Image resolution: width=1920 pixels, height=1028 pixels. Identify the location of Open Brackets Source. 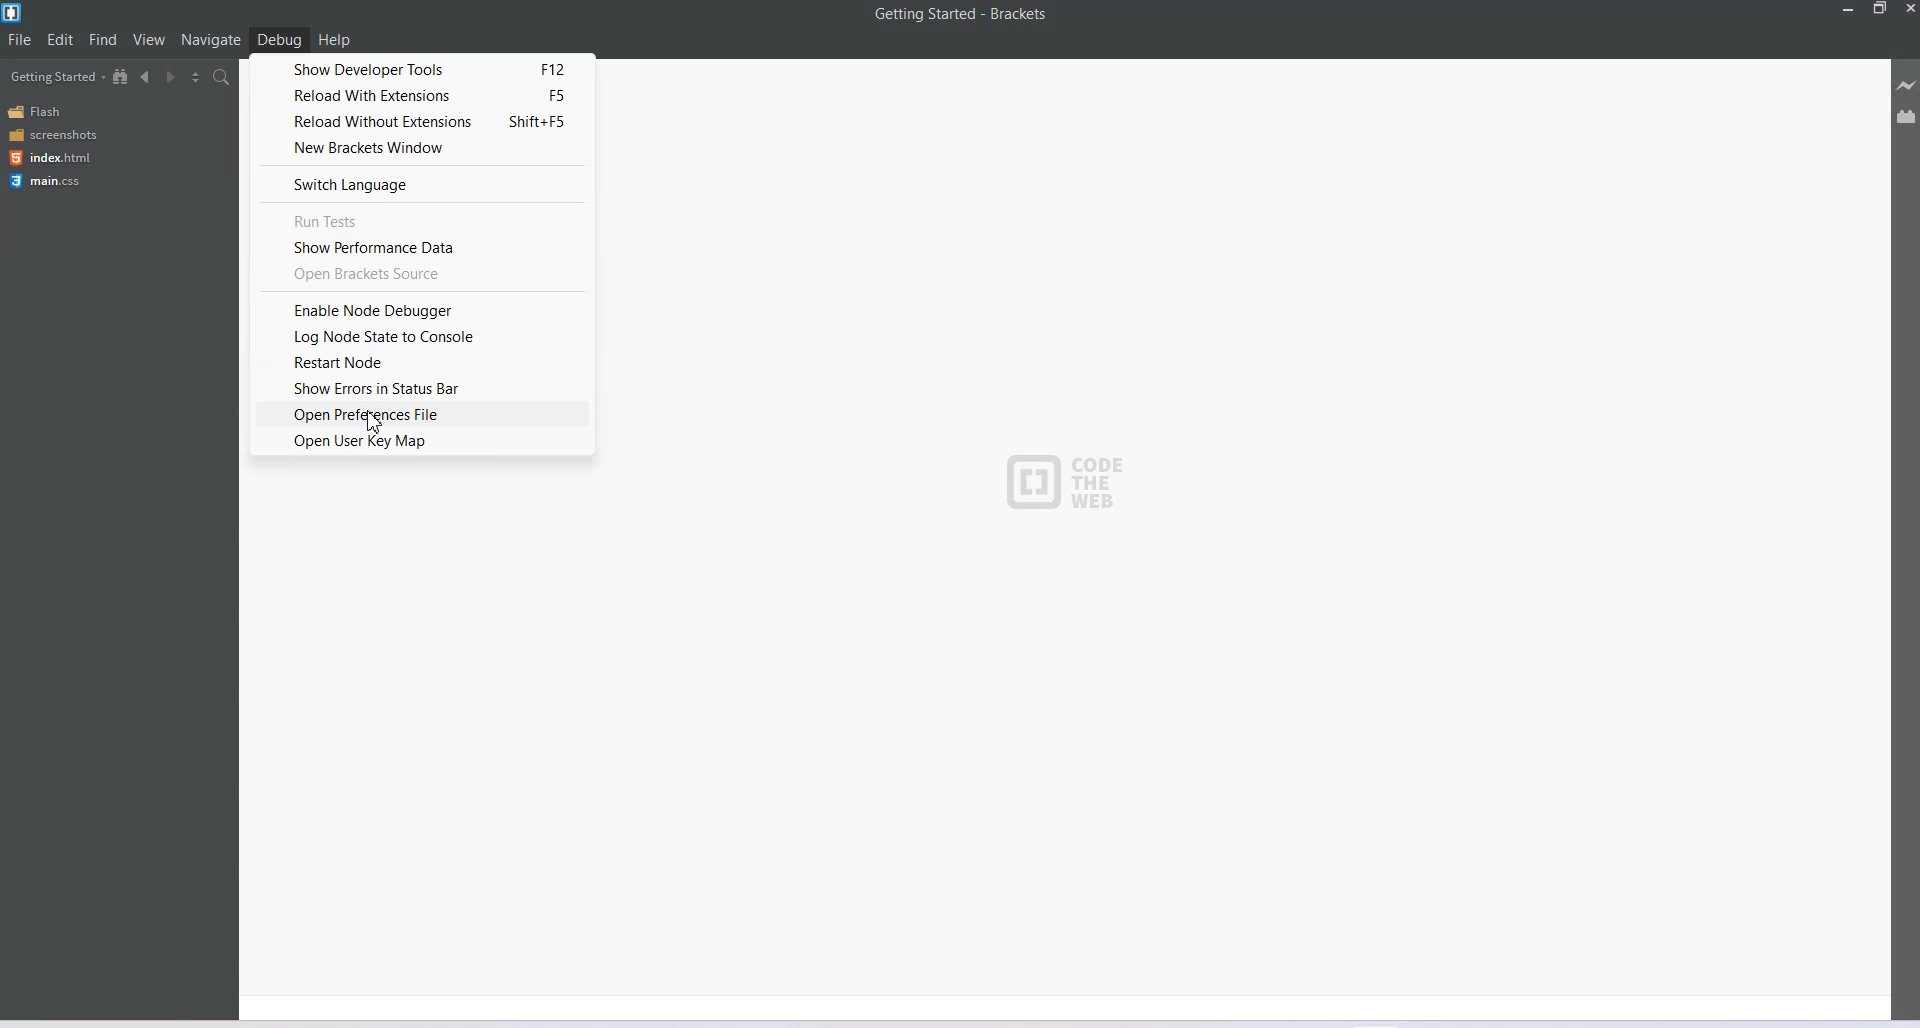
(424, 274).